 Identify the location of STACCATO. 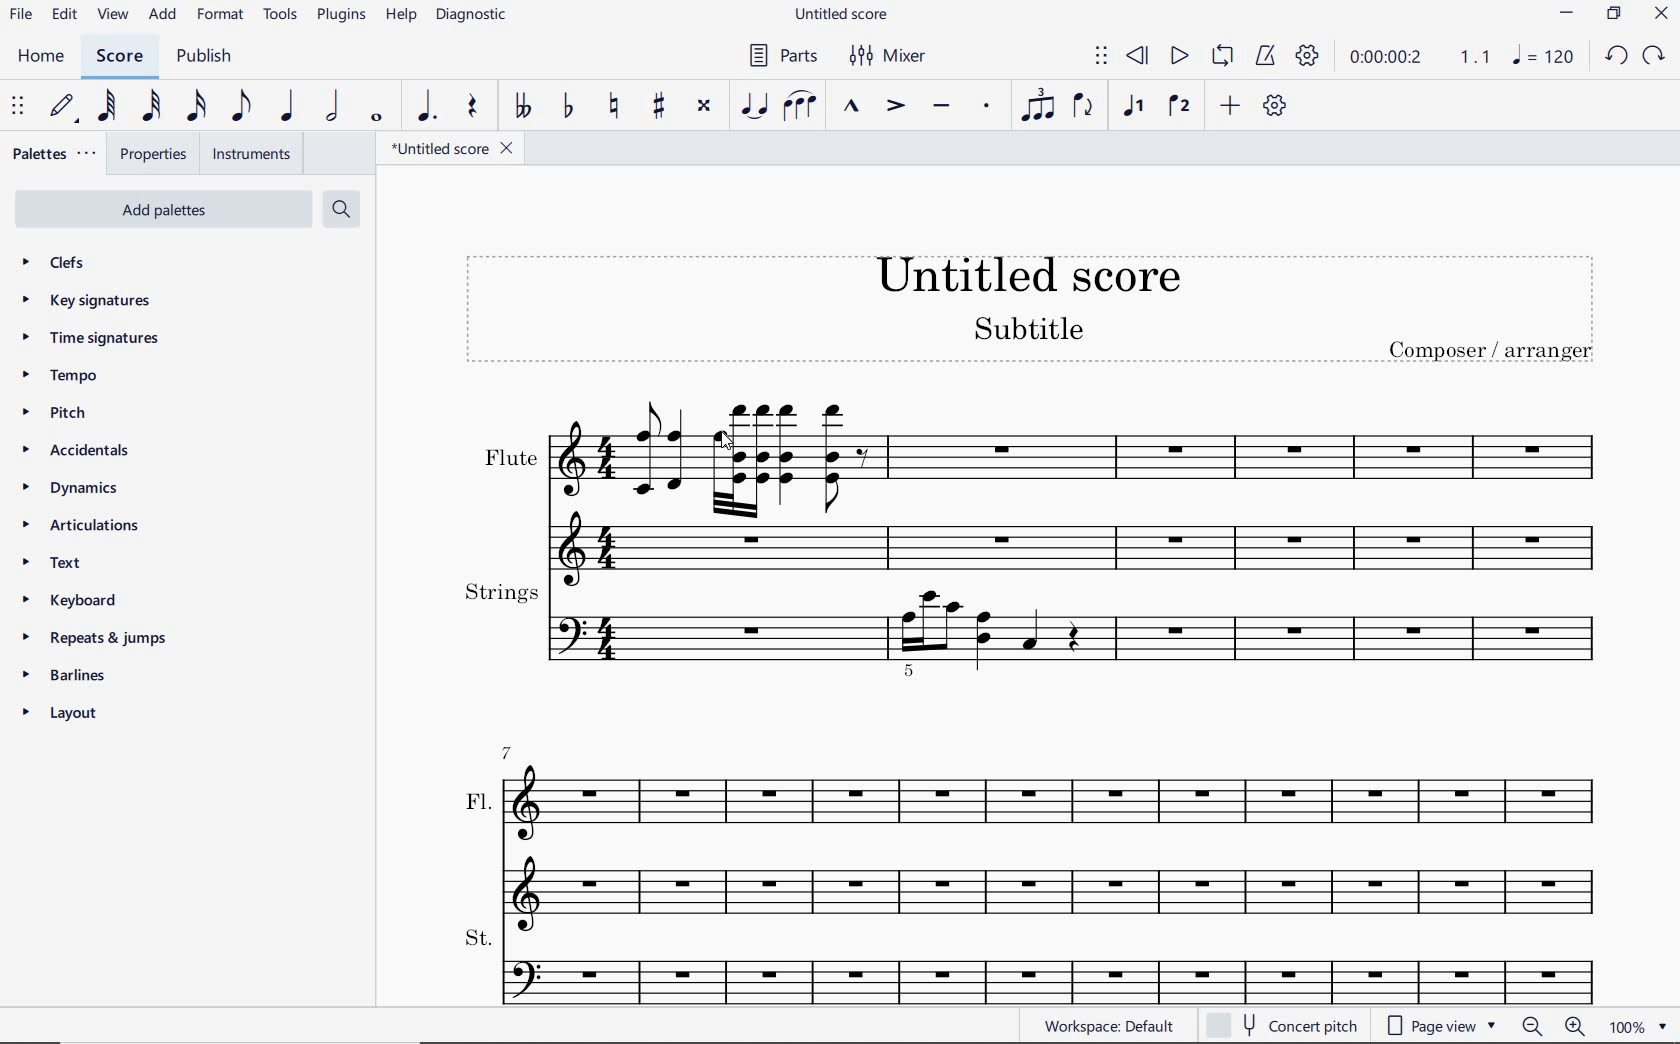
(987, 107).